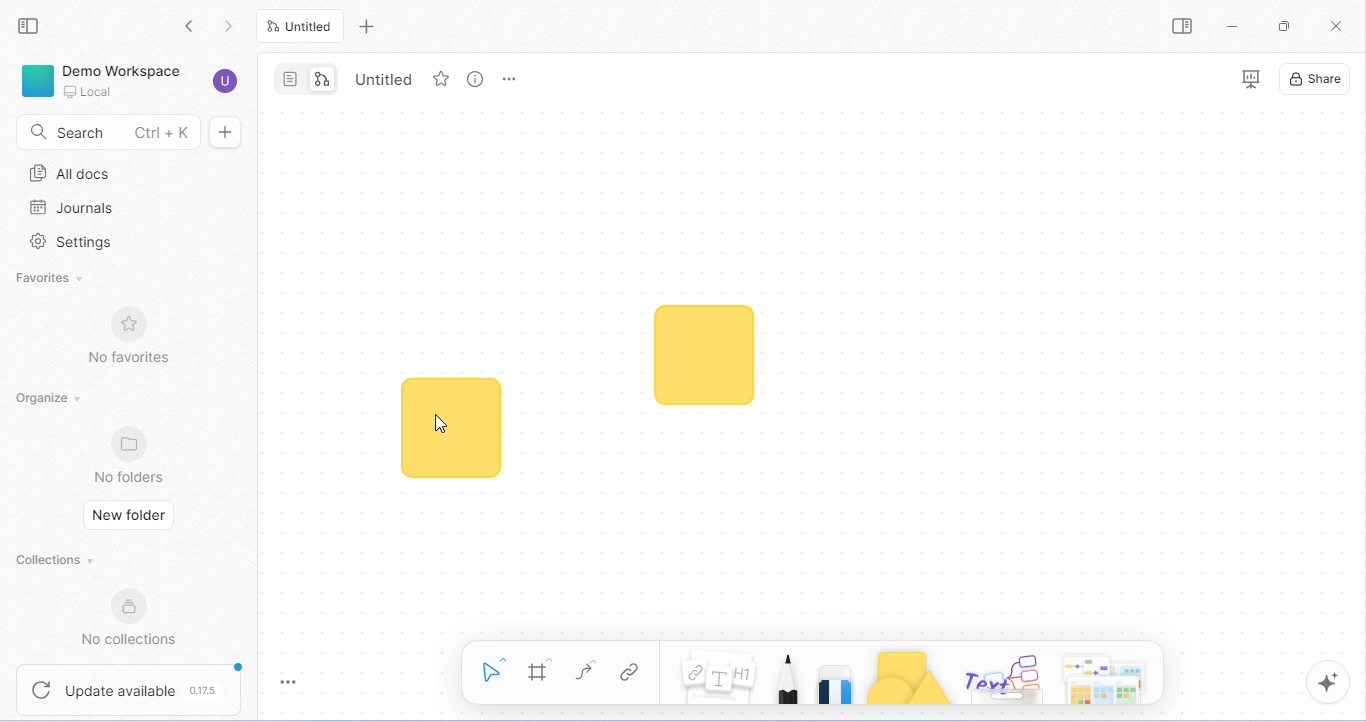 This screenshot has width=1366, height=722. I want to click on view info, so click(476, 79).